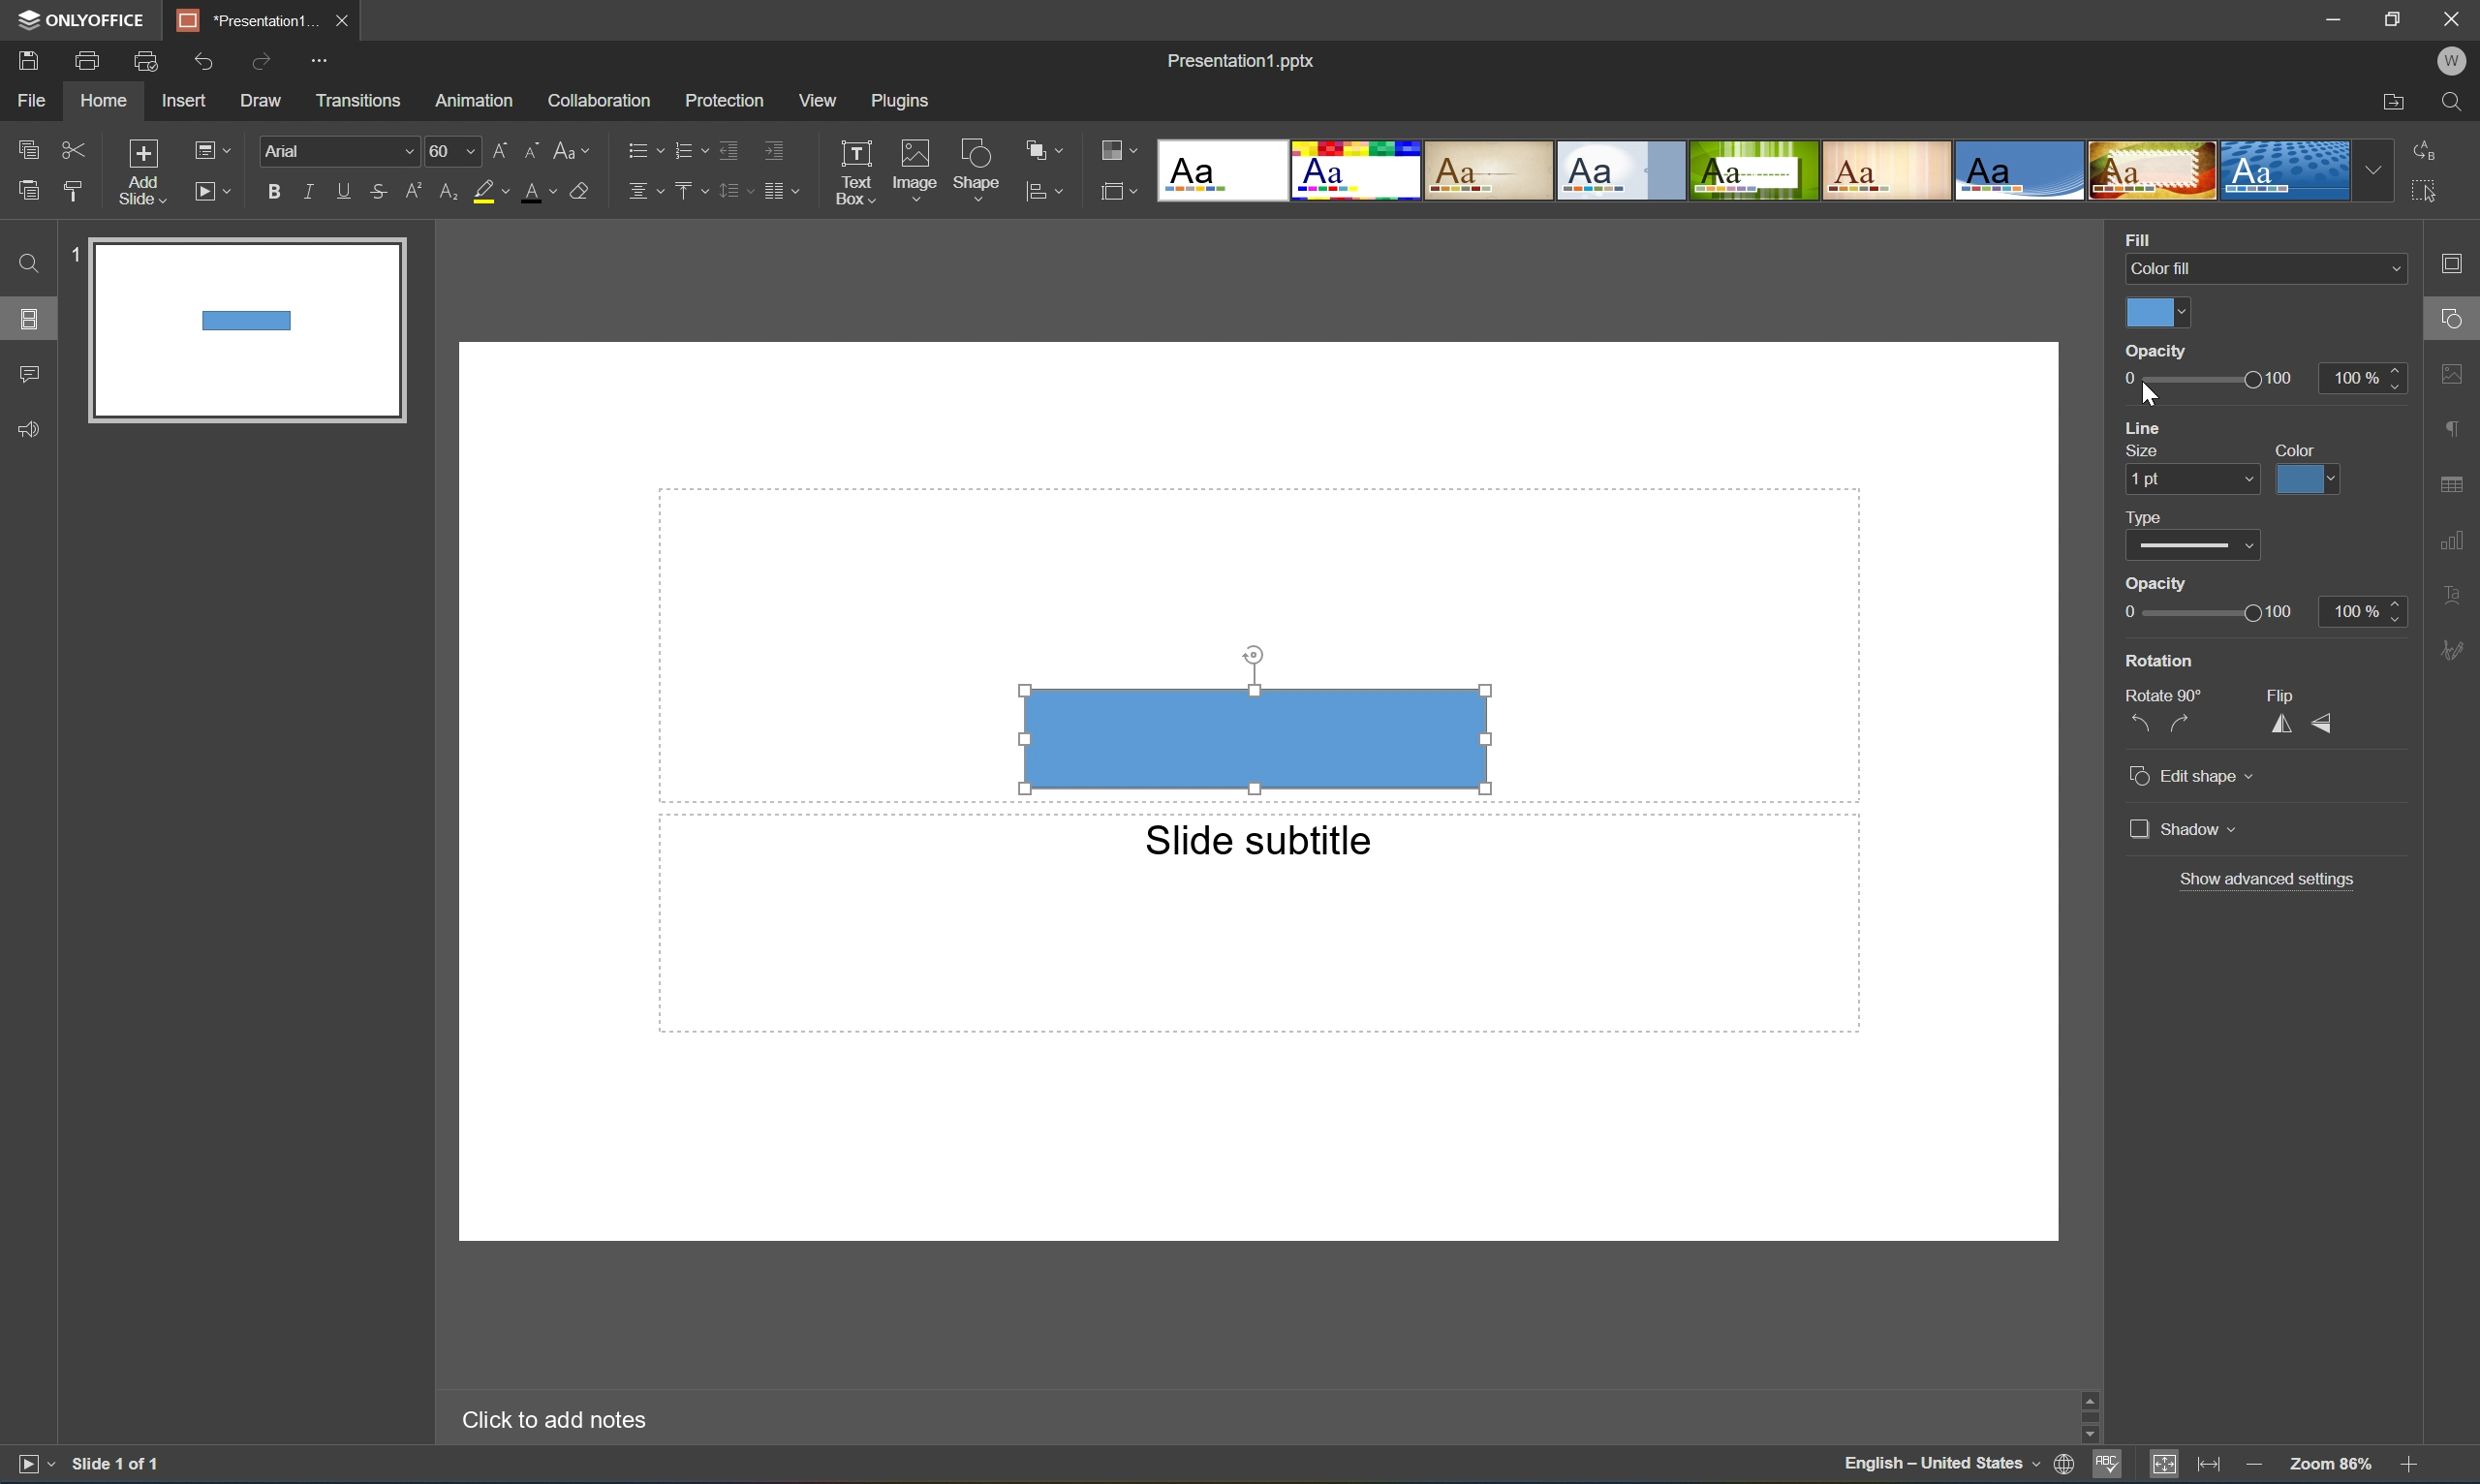 The height and width of the screenshot is (1484, 2480). What do you see at coordinates (214, 148) in the screenshot?
I see `Change slide layout` at bounding box center [214, 148].